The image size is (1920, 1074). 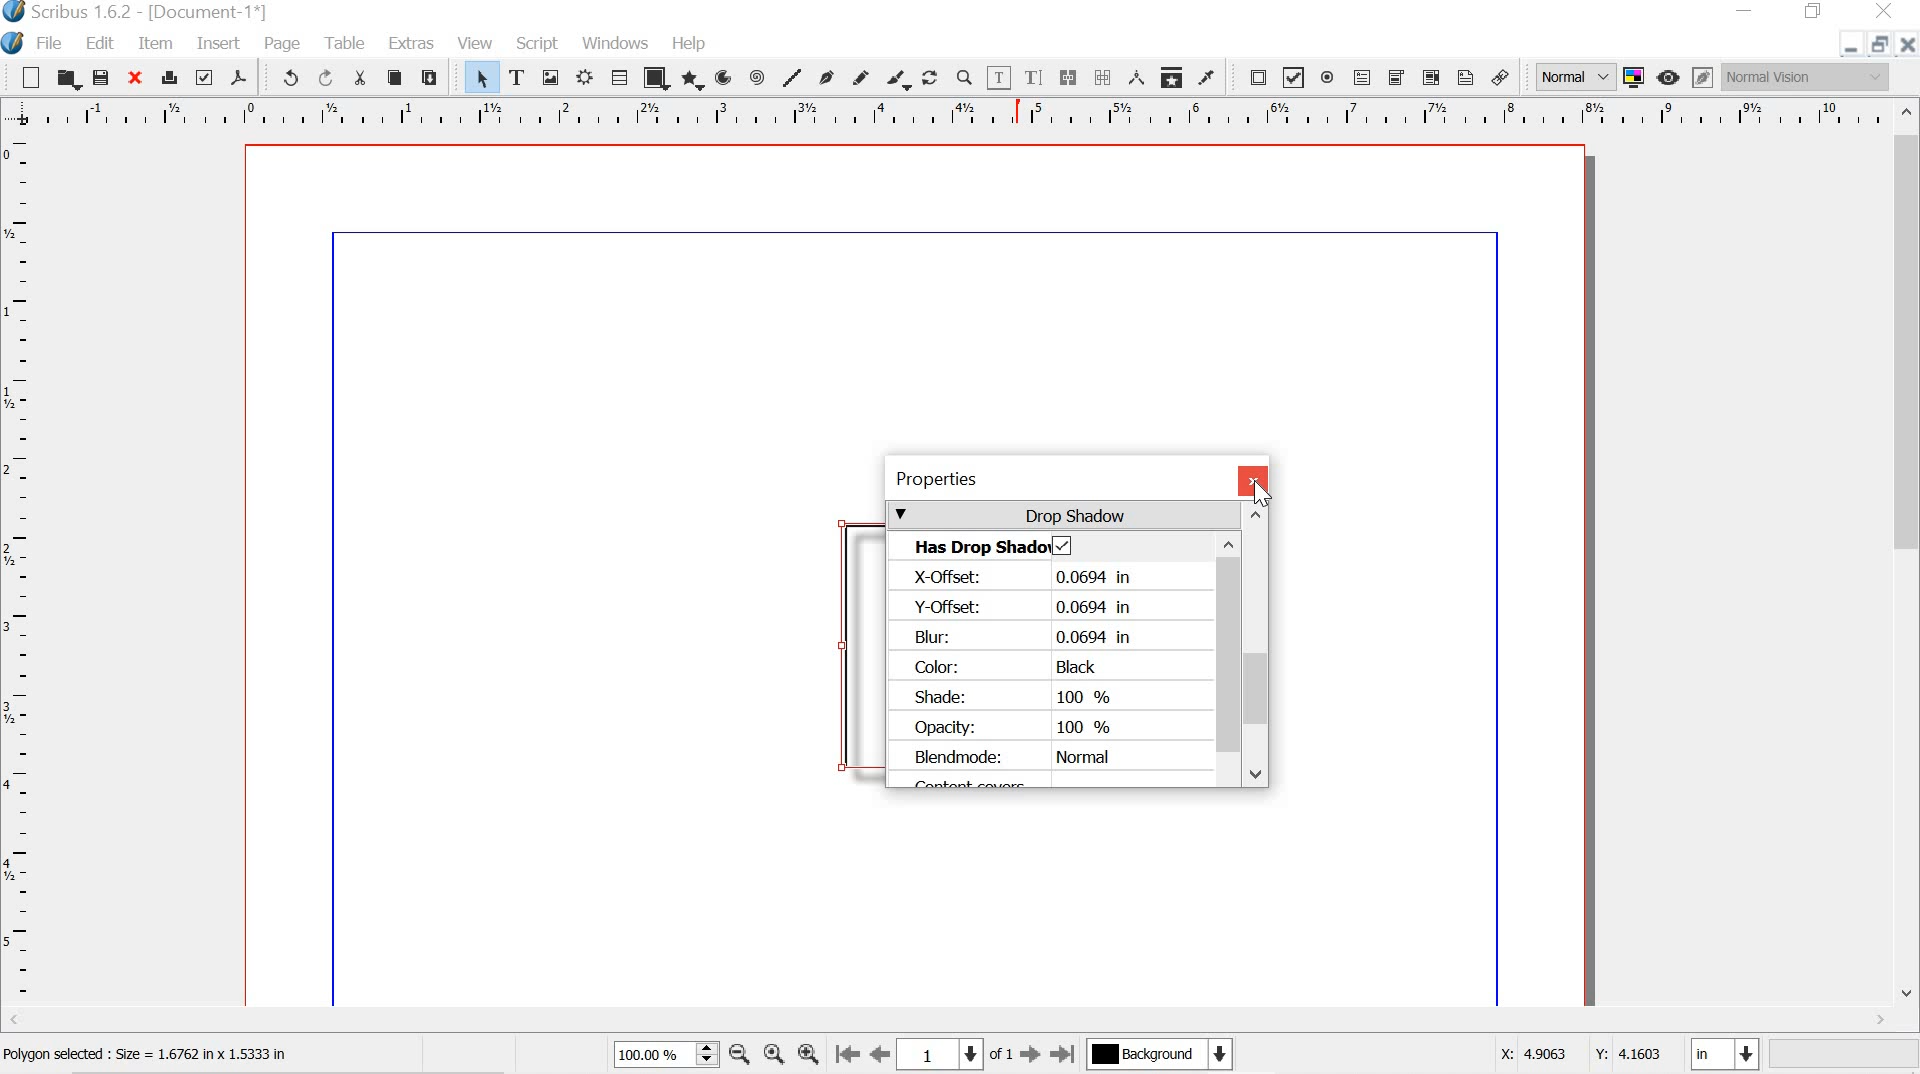 What do you see at coordinates (792, 76) in the screenshot?
I see `line` at bounding box center [792, 76].